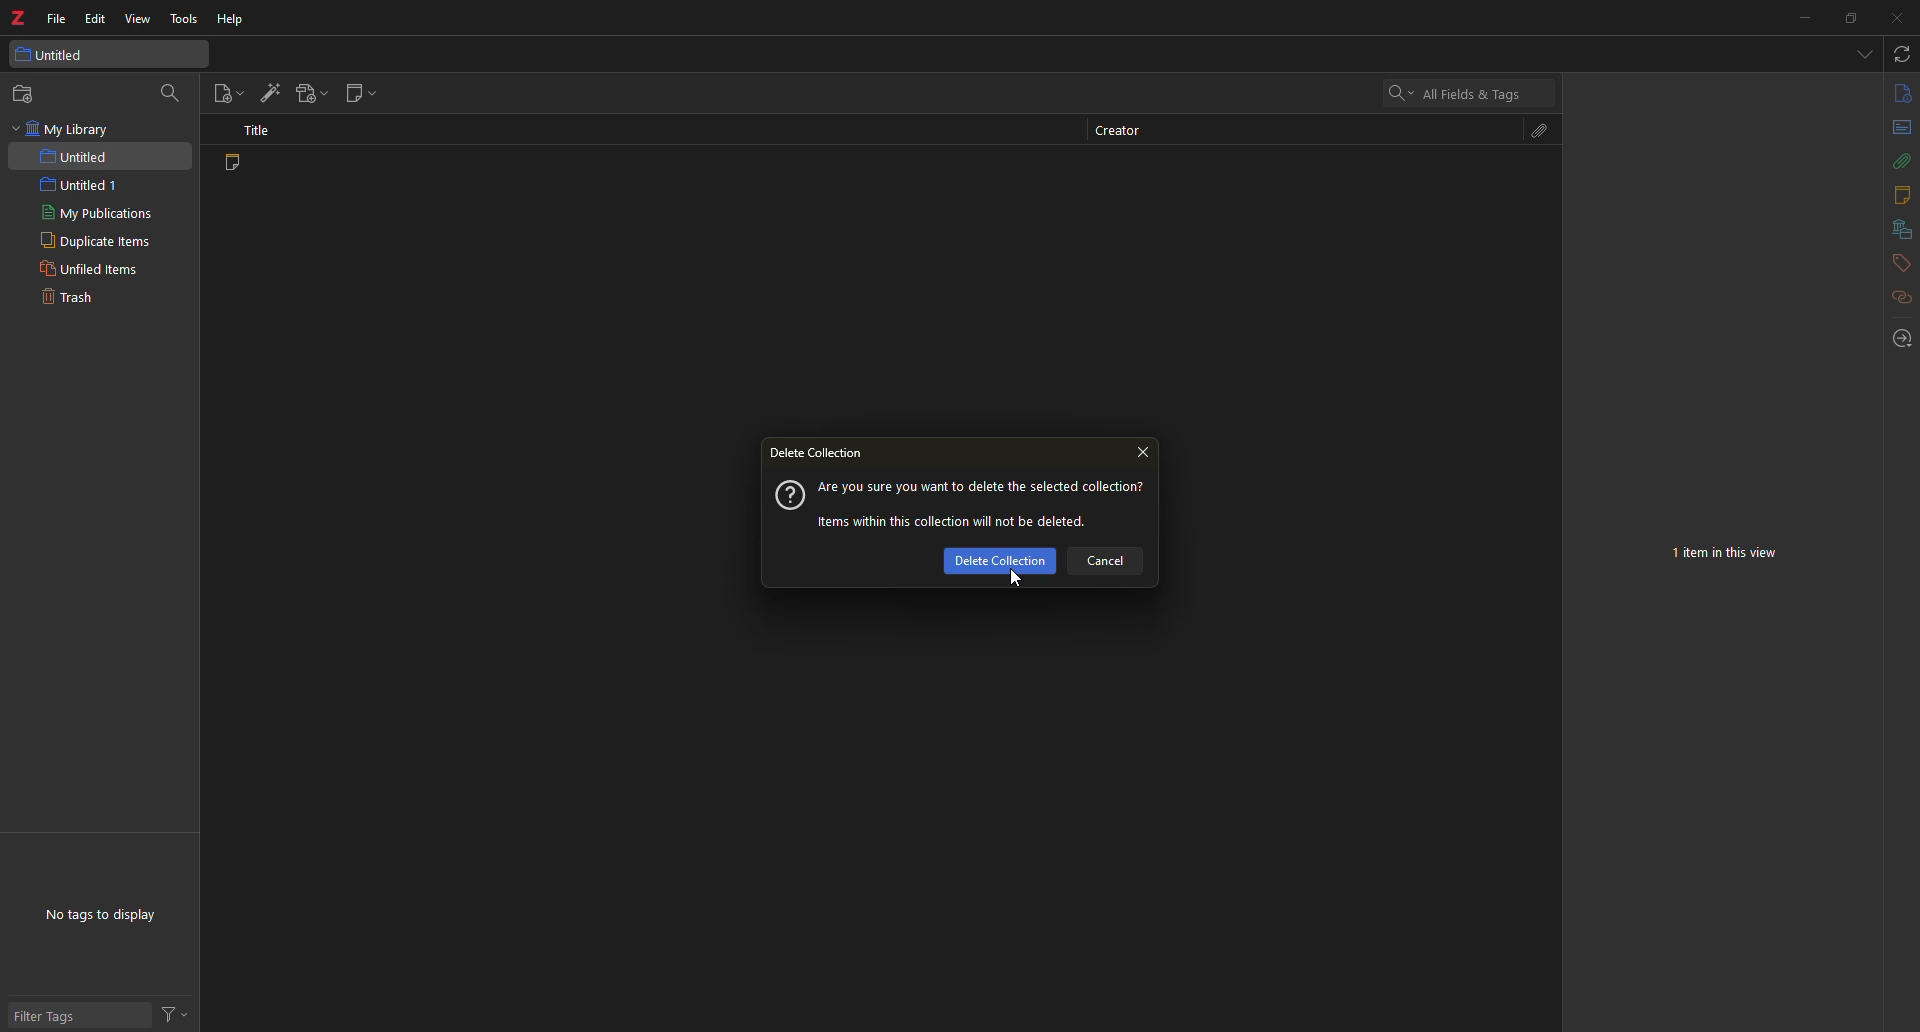 Image resolution: width=1920 pixels, height=1032 pixels. Describe the element at coordinates (791, 496) in the screenshot. I see `?` at that location.